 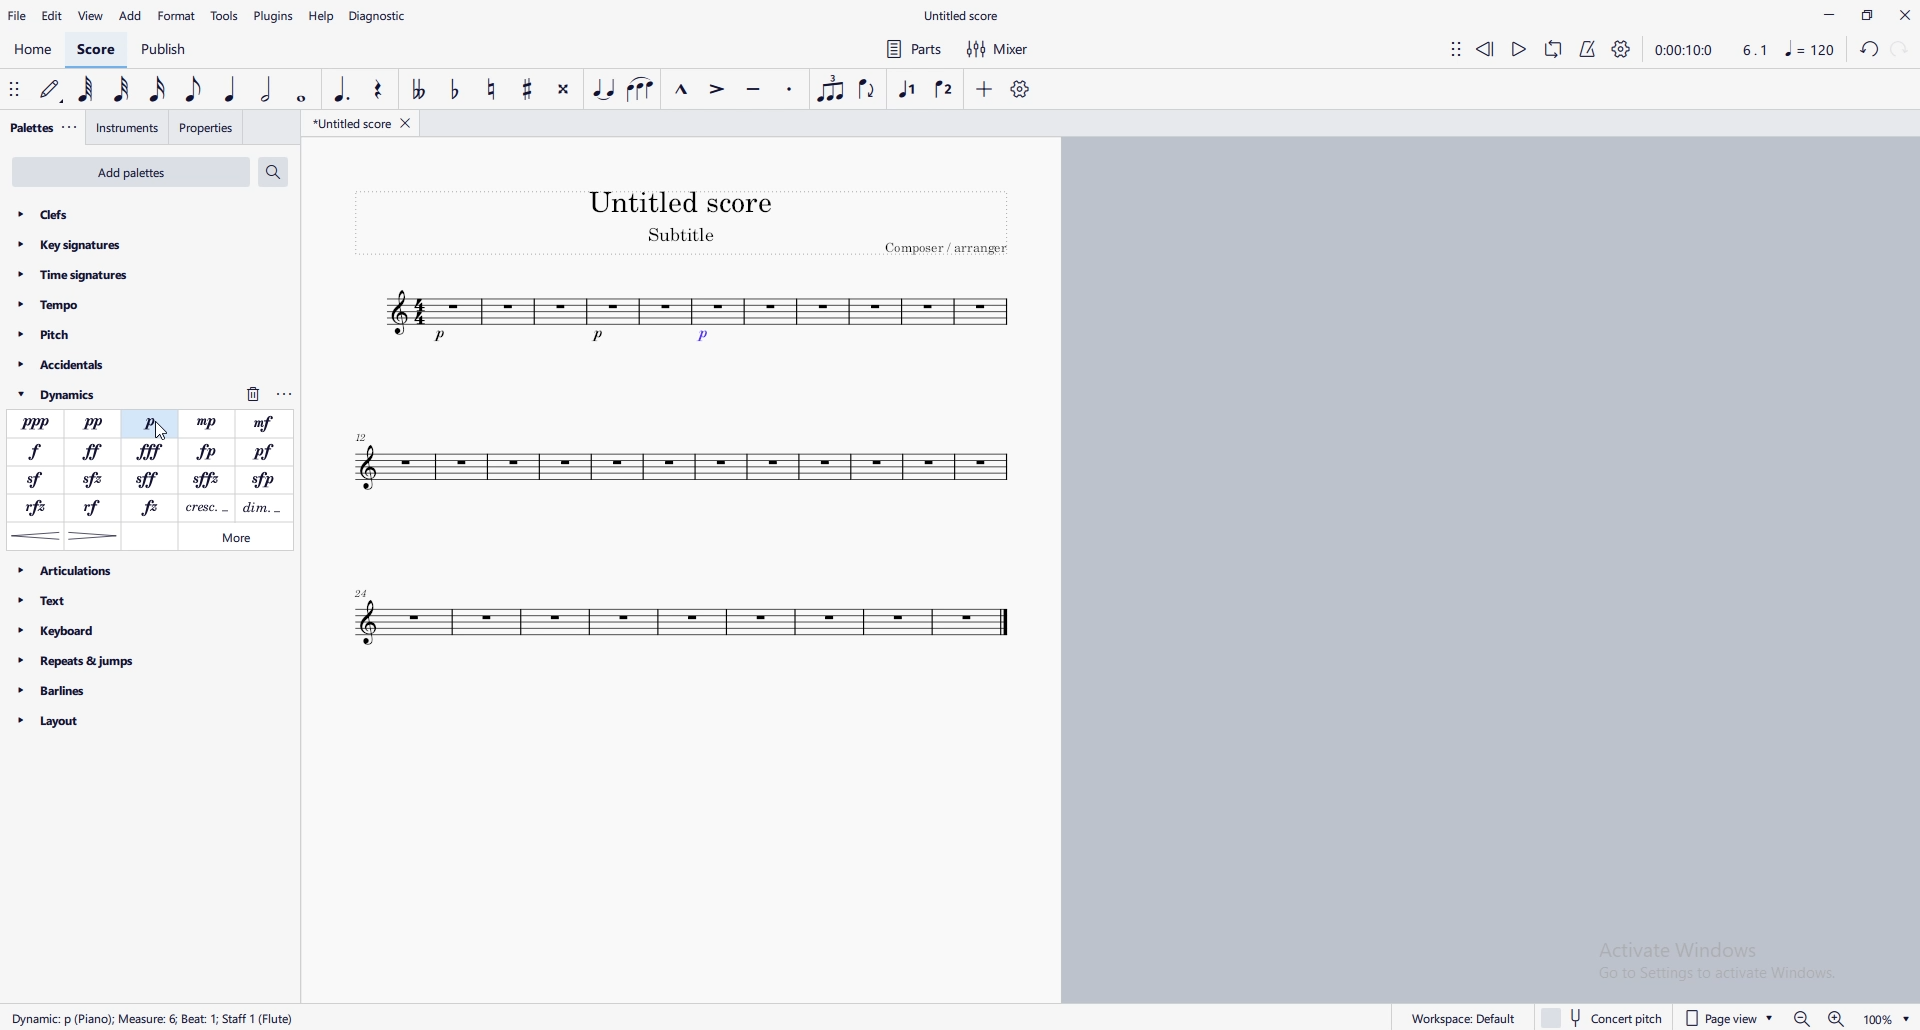 What do you see at coordinates (150, 452) in the screenshot?
I see `fortessissimo` at bounding box center [150, 452].